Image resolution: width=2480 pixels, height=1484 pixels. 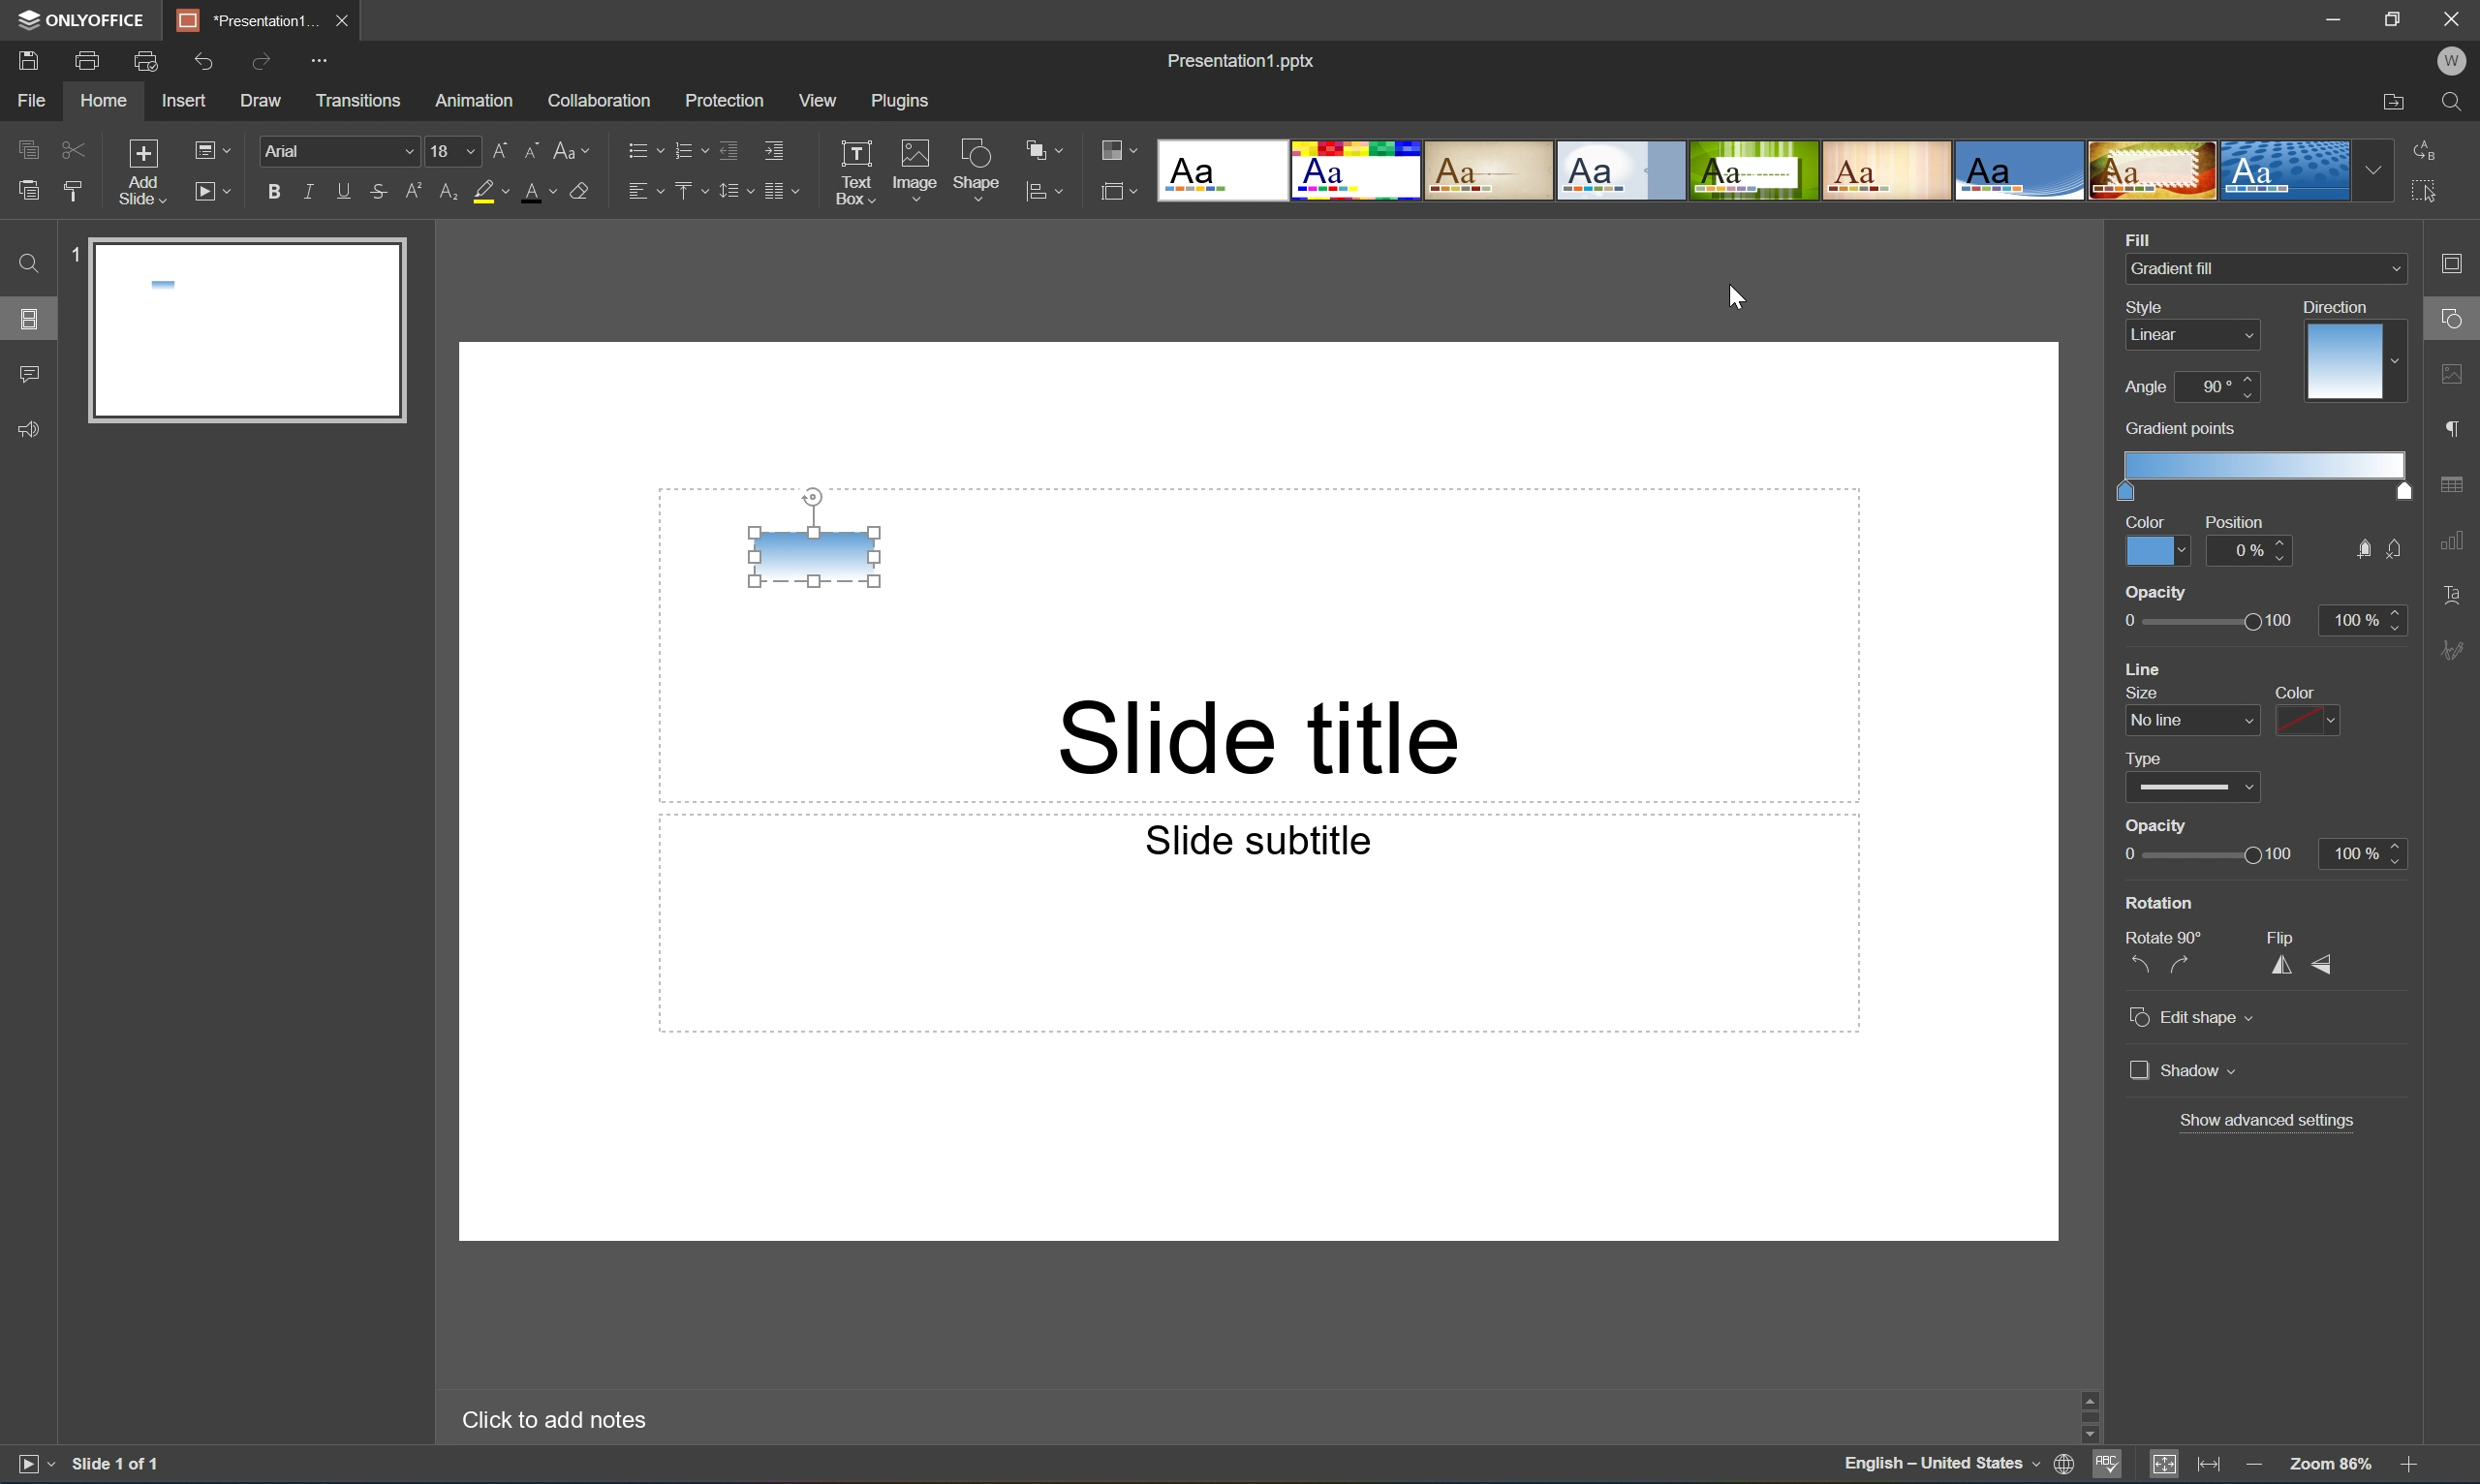 I want to click on gradient points, so click(x=2183, y=429).